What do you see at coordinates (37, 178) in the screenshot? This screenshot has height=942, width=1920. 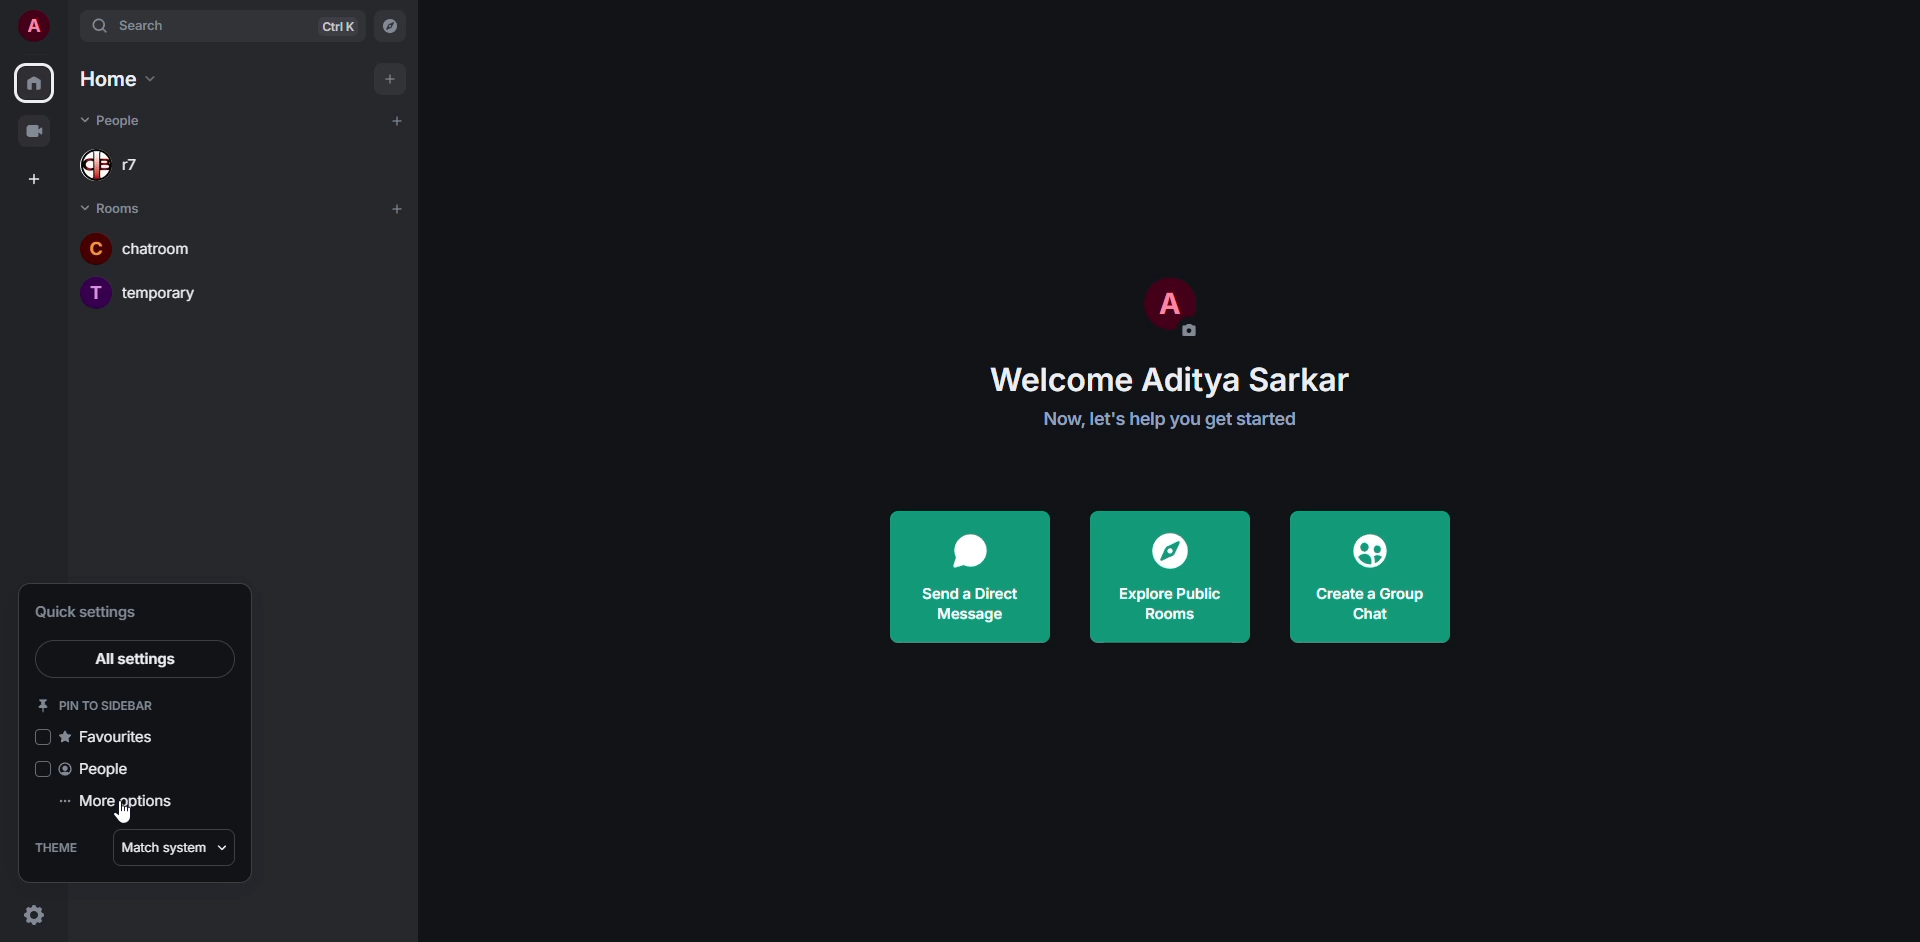 I see `create space` at bounding box center [37, 178].